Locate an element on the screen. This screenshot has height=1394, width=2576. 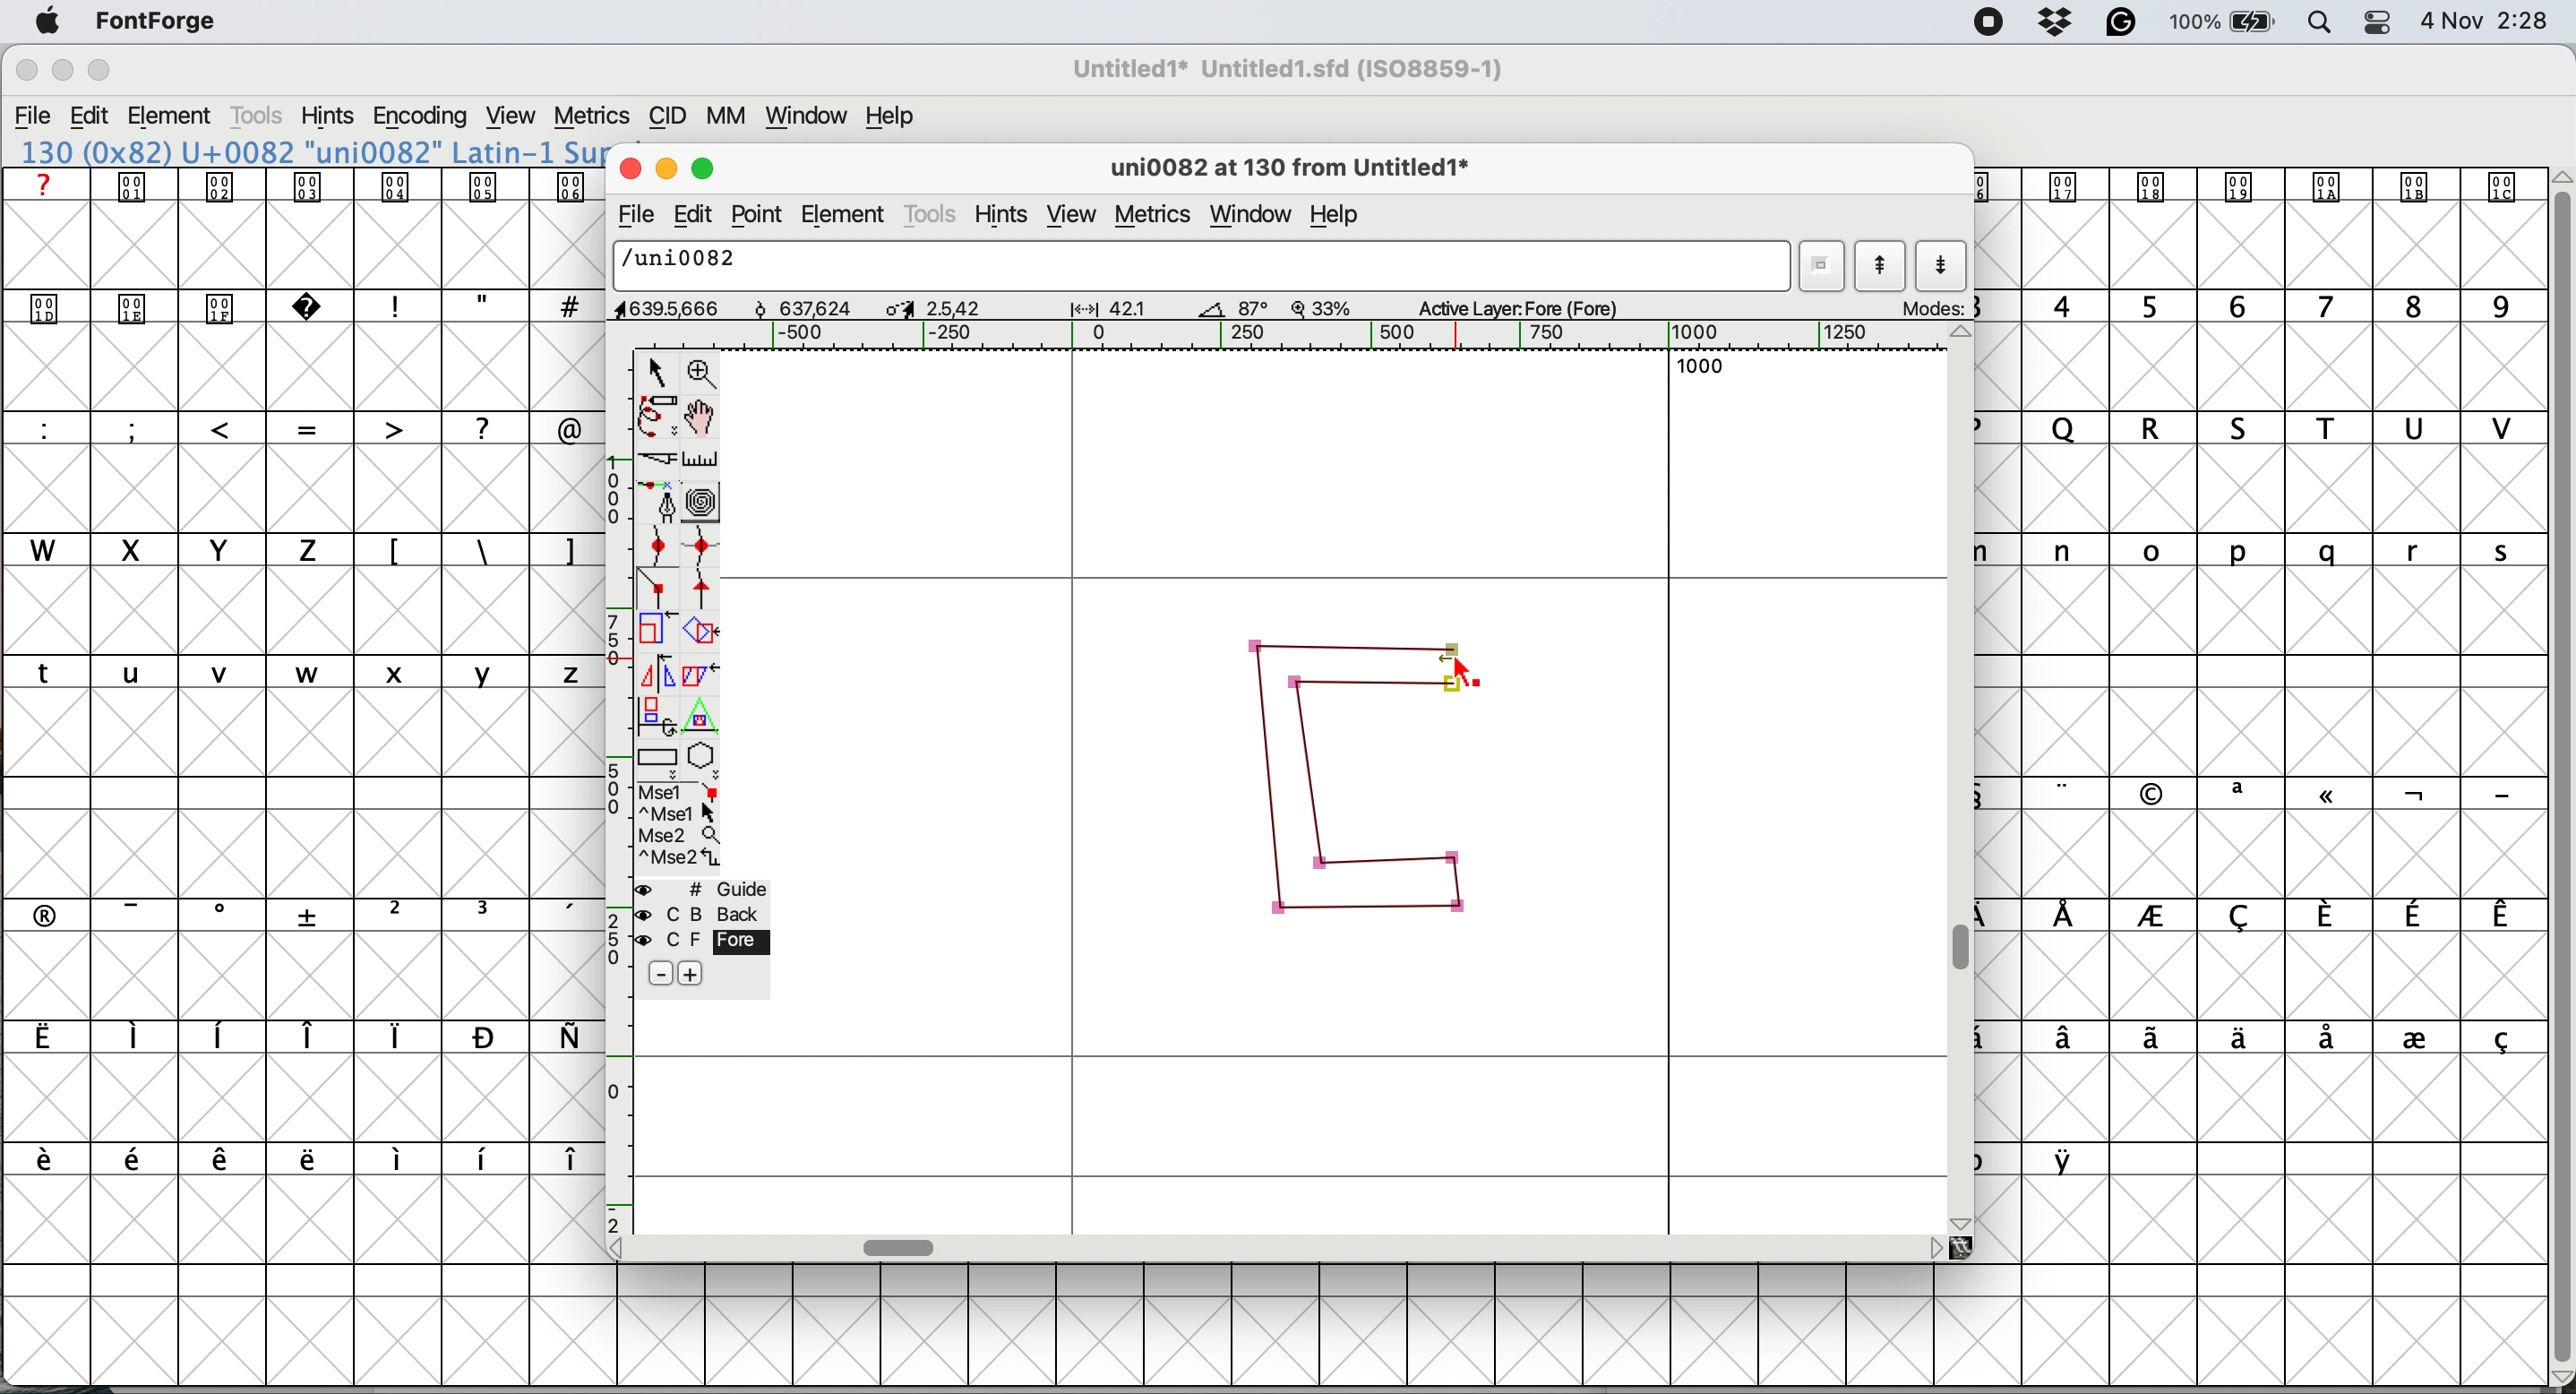
close is located at coordinates (26, 71).